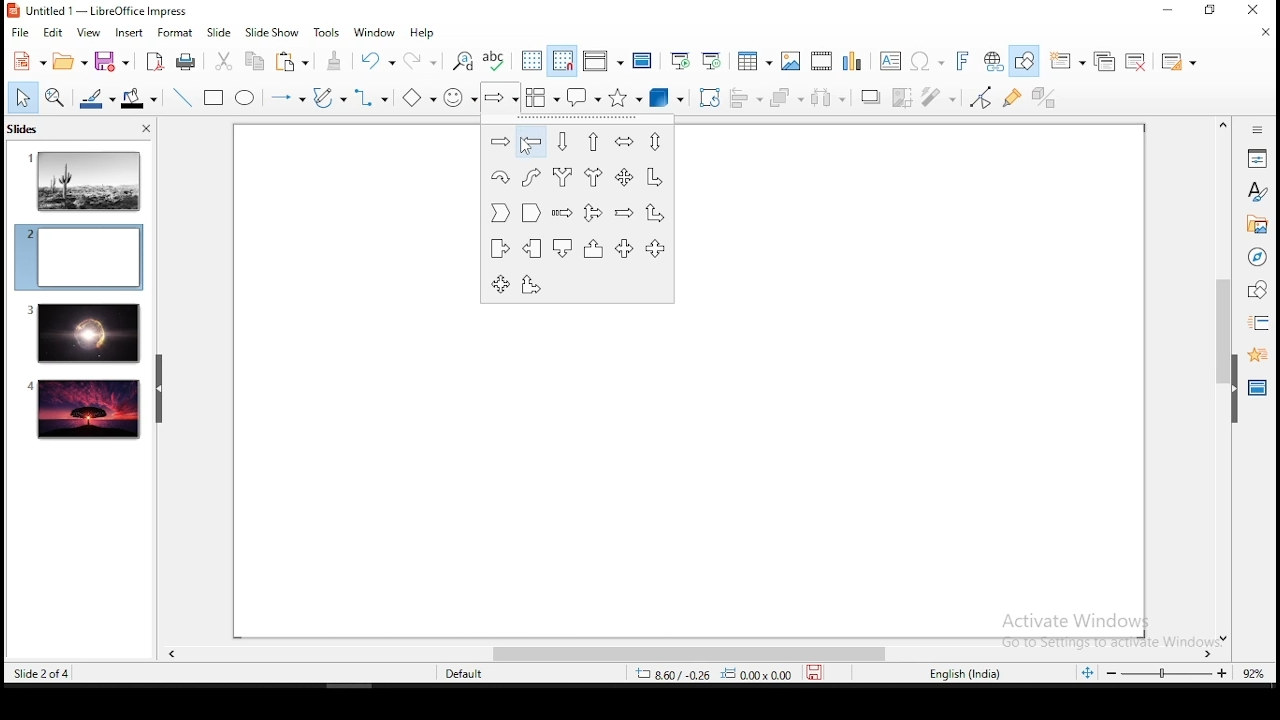 The image size is (1280, 720). I want to click on stars and banners, so click(624, 98).